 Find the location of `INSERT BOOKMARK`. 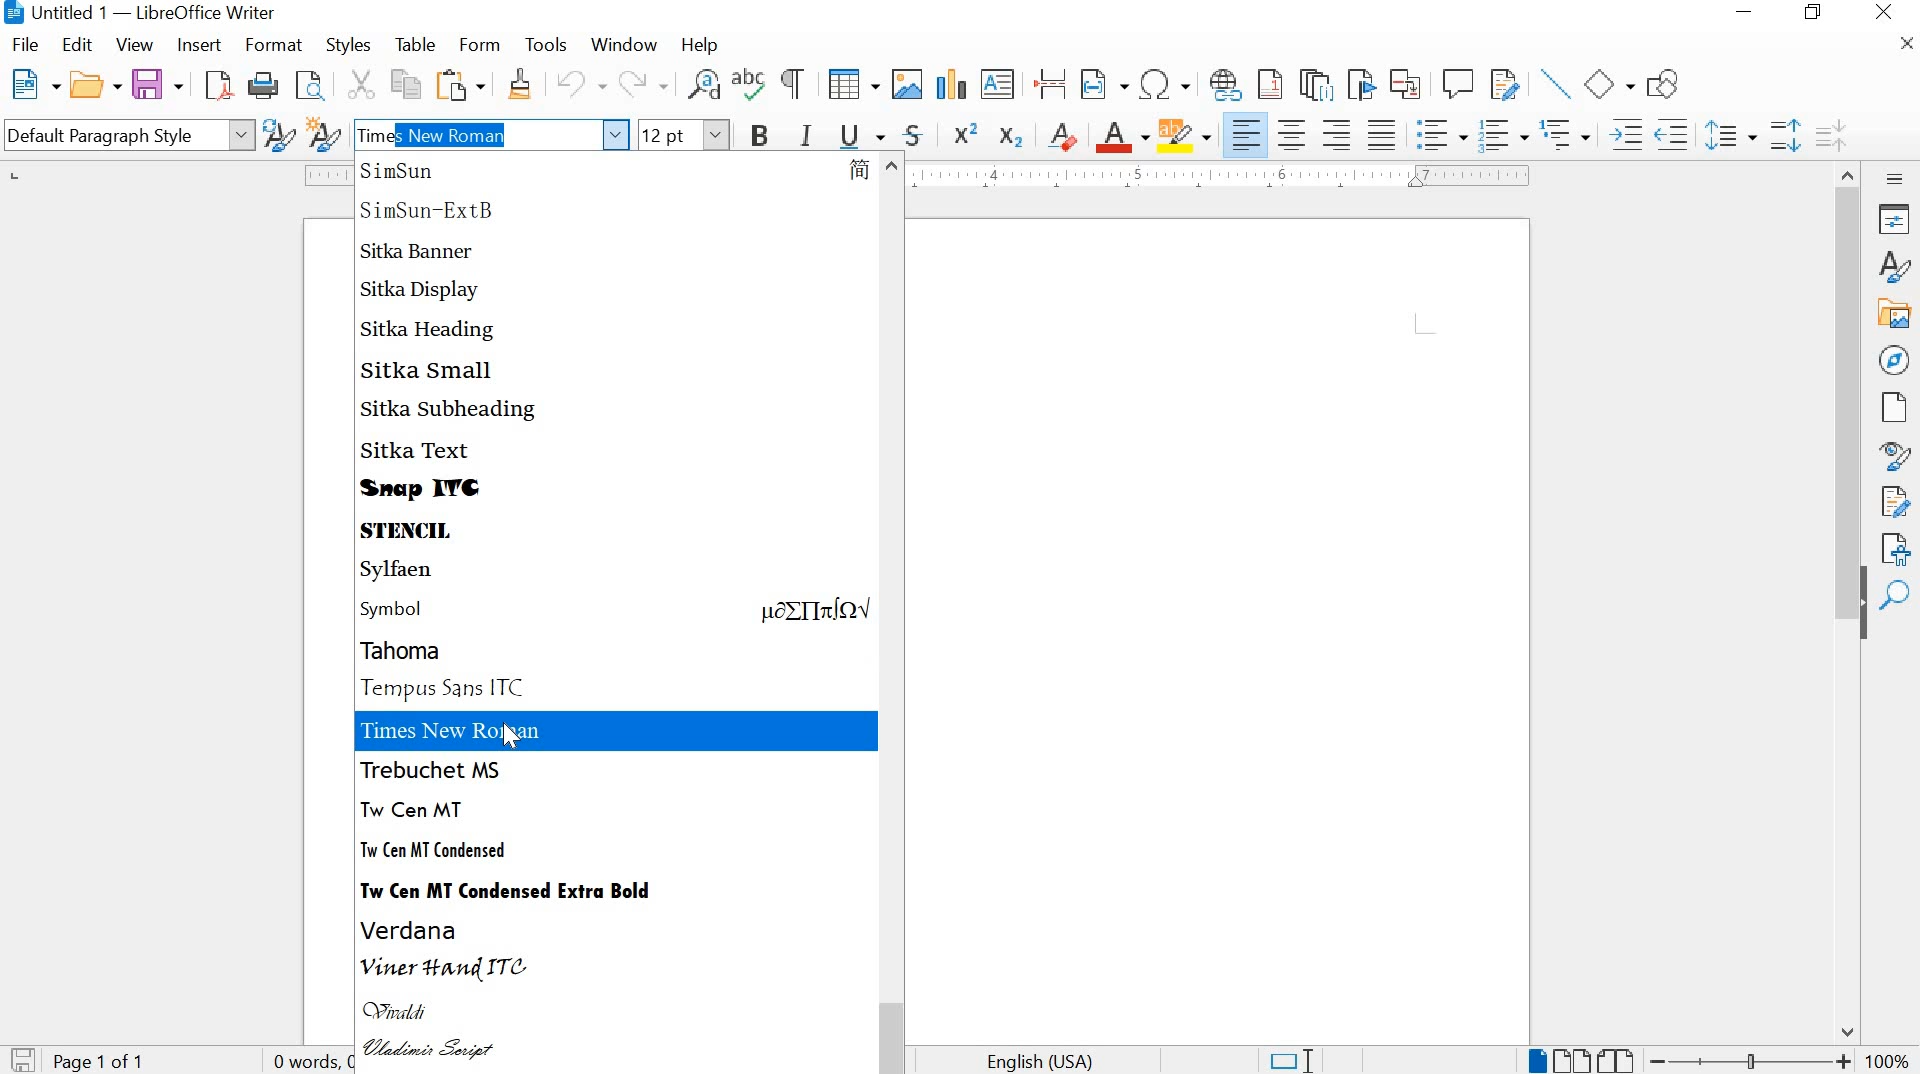

INSERT BOOKMARK is located at coordinates (1362, 86).